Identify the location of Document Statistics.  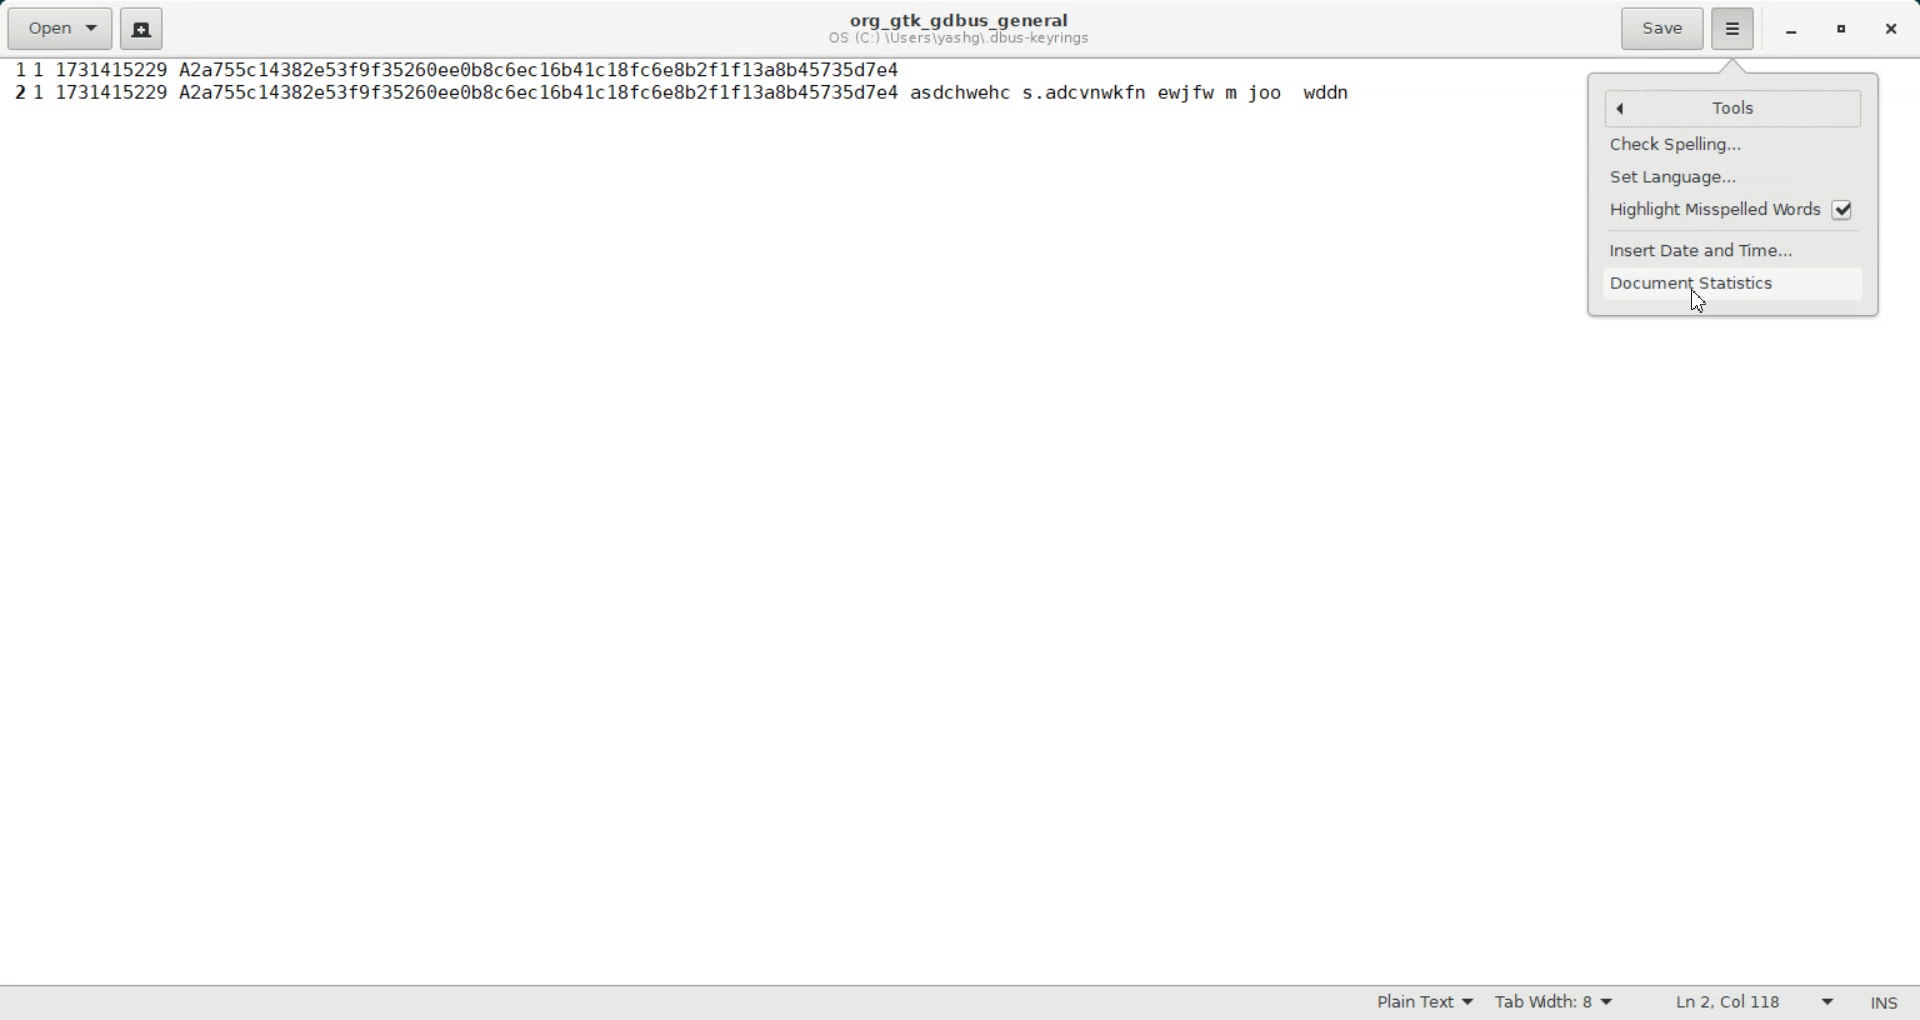
(1736, 283).